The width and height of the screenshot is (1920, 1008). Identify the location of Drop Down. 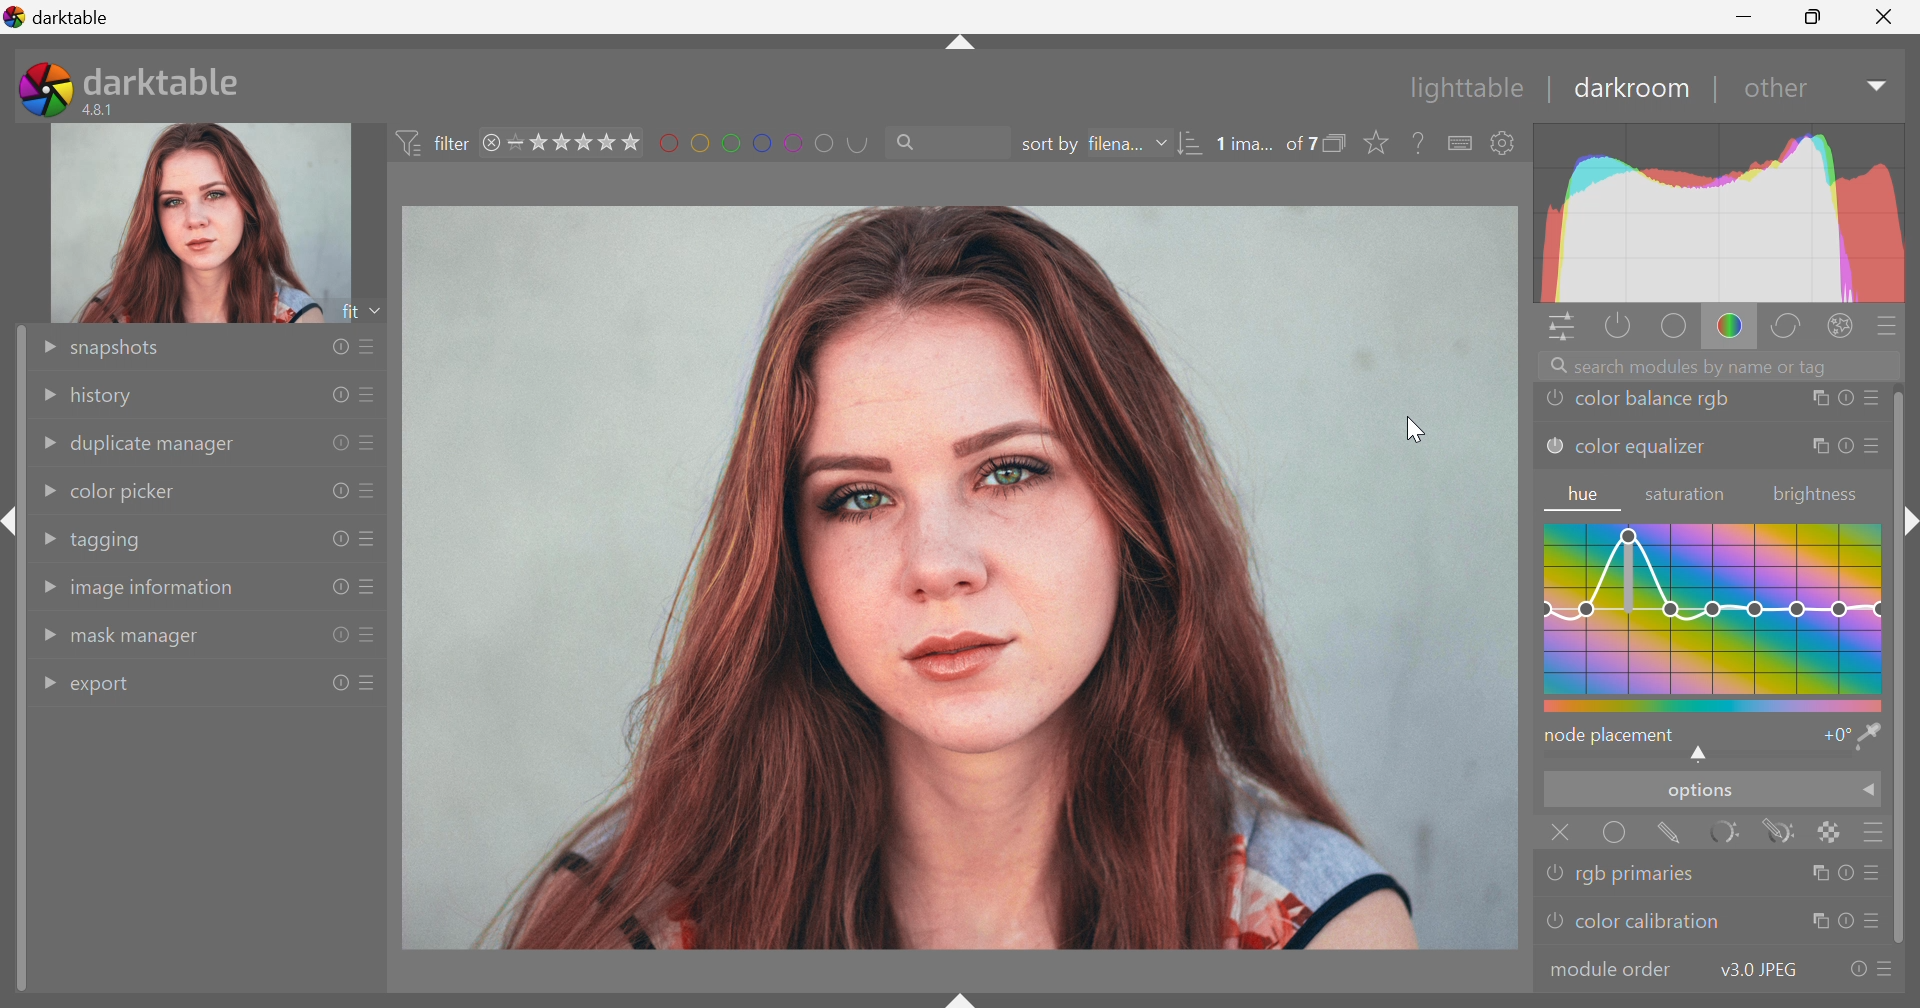
(45, 491).